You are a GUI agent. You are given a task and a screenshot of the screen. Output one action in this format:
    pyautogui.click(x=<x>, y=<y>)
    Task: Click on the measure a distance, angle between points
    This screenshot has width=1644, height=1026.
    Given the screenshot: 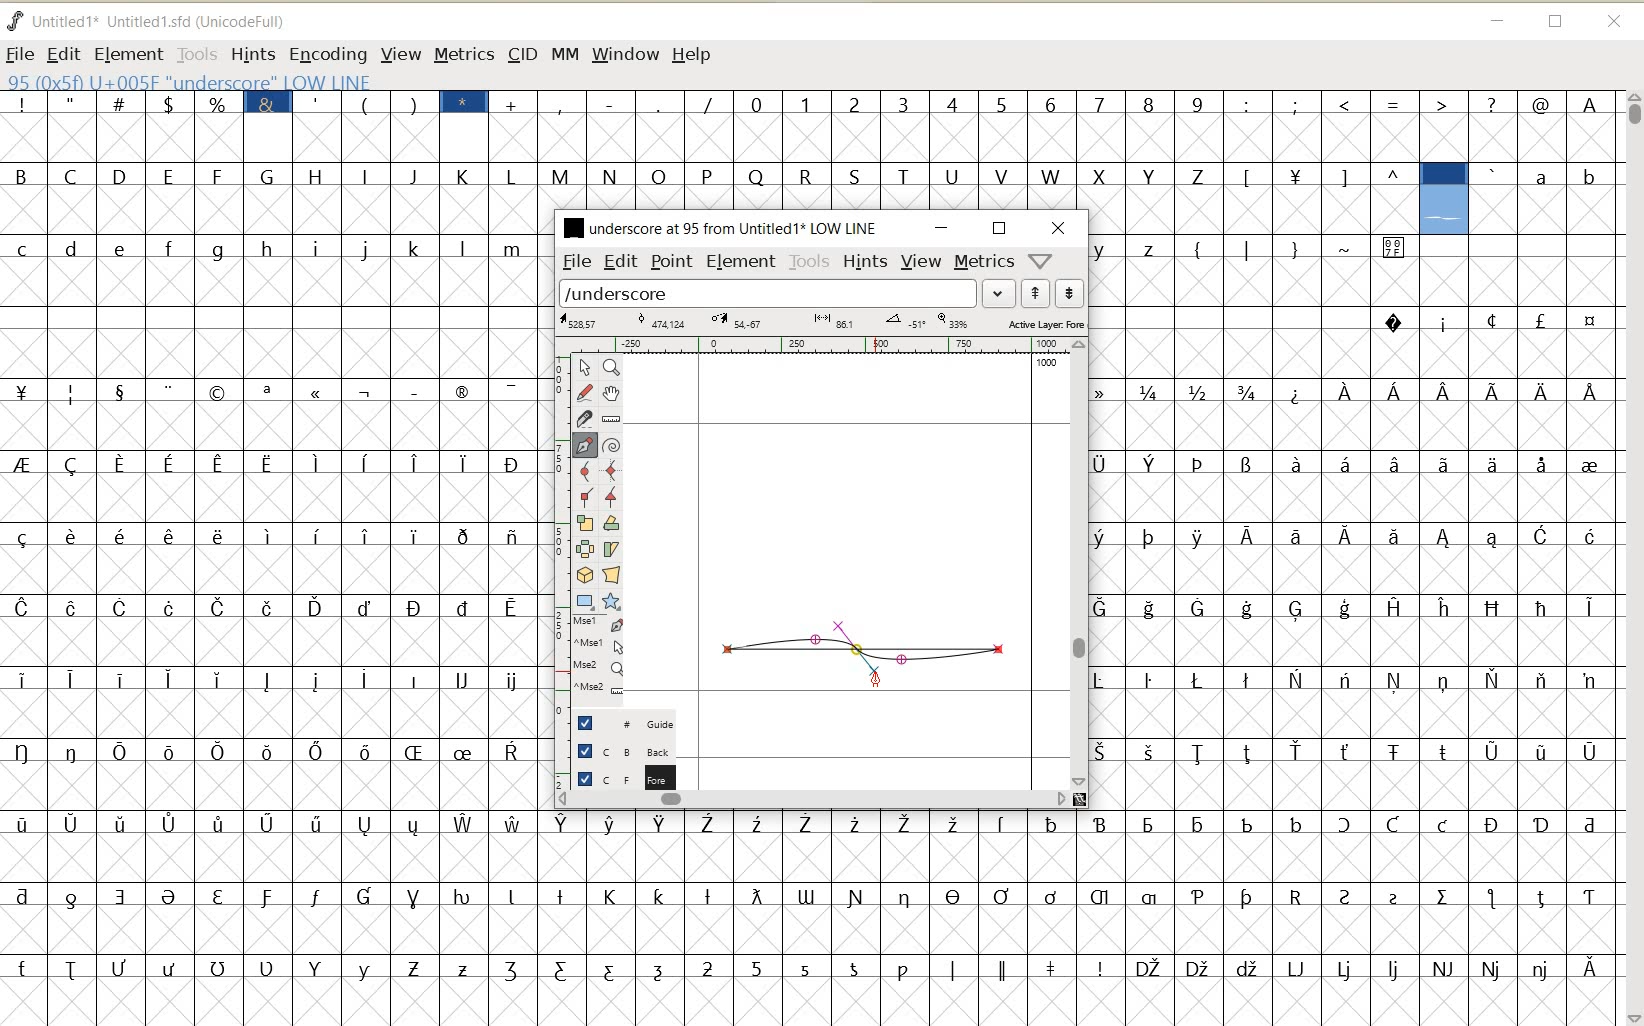 What is the action you would take?
    pyautogui.click(x=612, y=419)
    